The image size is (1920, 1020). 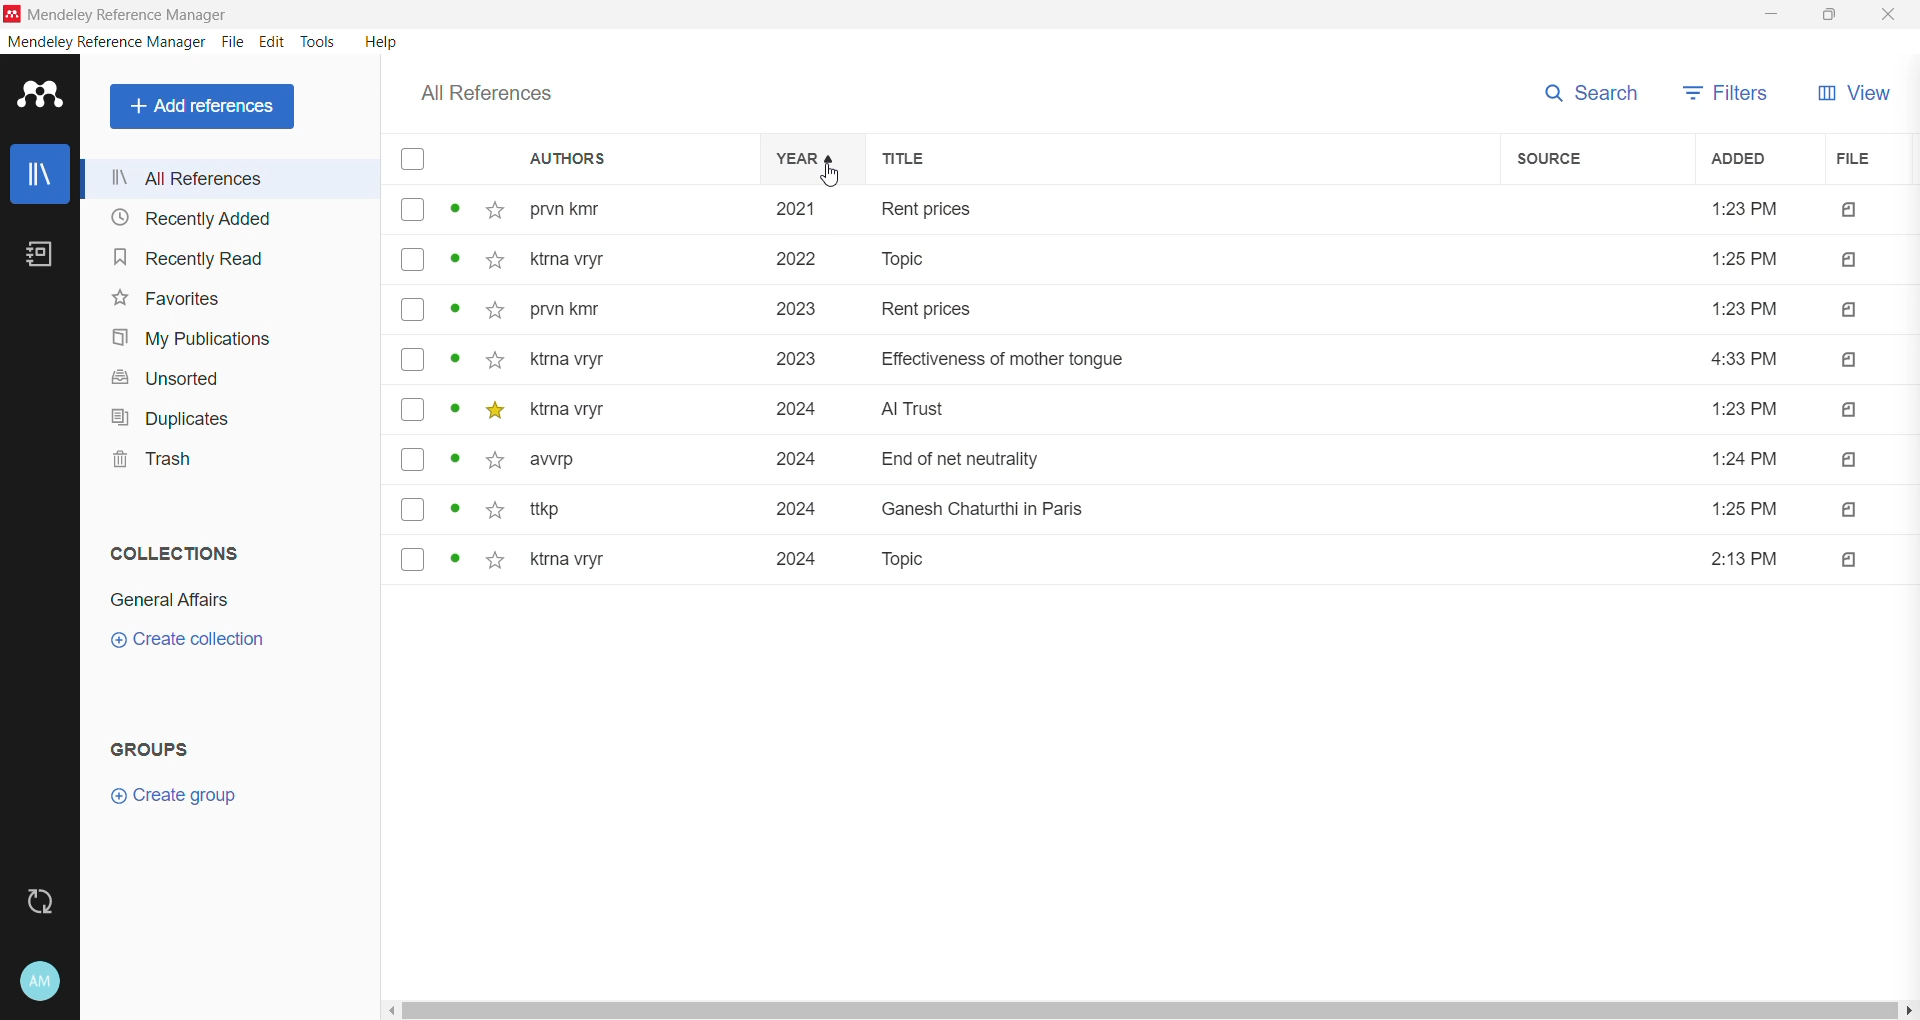 What do you see at coordinates (320, 42) in the screenshot?
I see `Tools` at bounding box center [320, 42].